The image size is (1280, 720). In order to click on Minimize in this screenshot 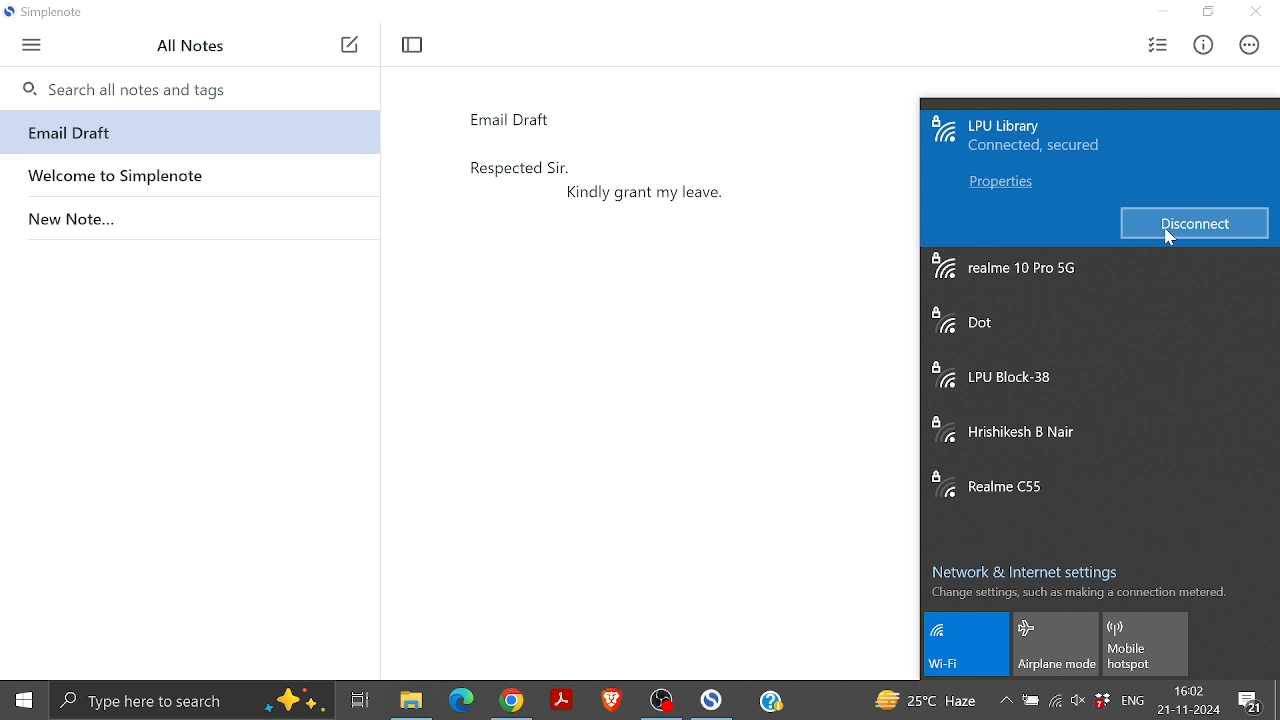, I will do `click(1168, 12)`.